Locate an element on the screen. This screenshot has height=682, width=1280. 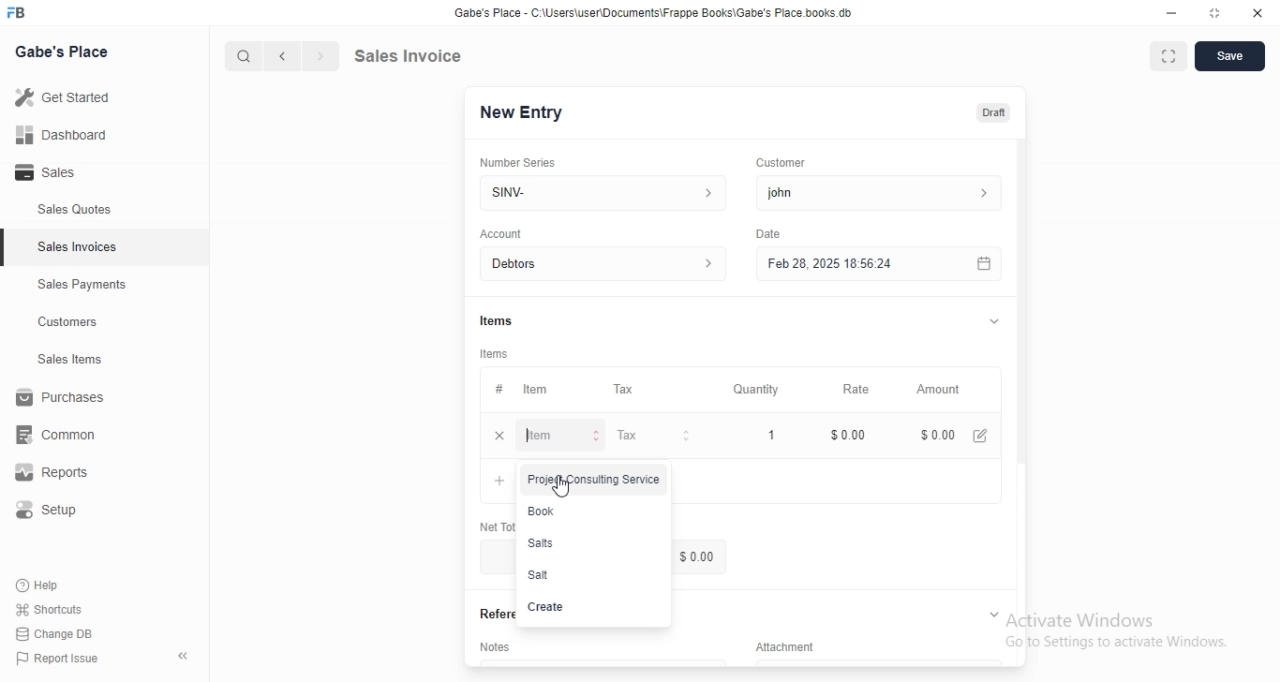
Date is located at coordinates (768, 232).